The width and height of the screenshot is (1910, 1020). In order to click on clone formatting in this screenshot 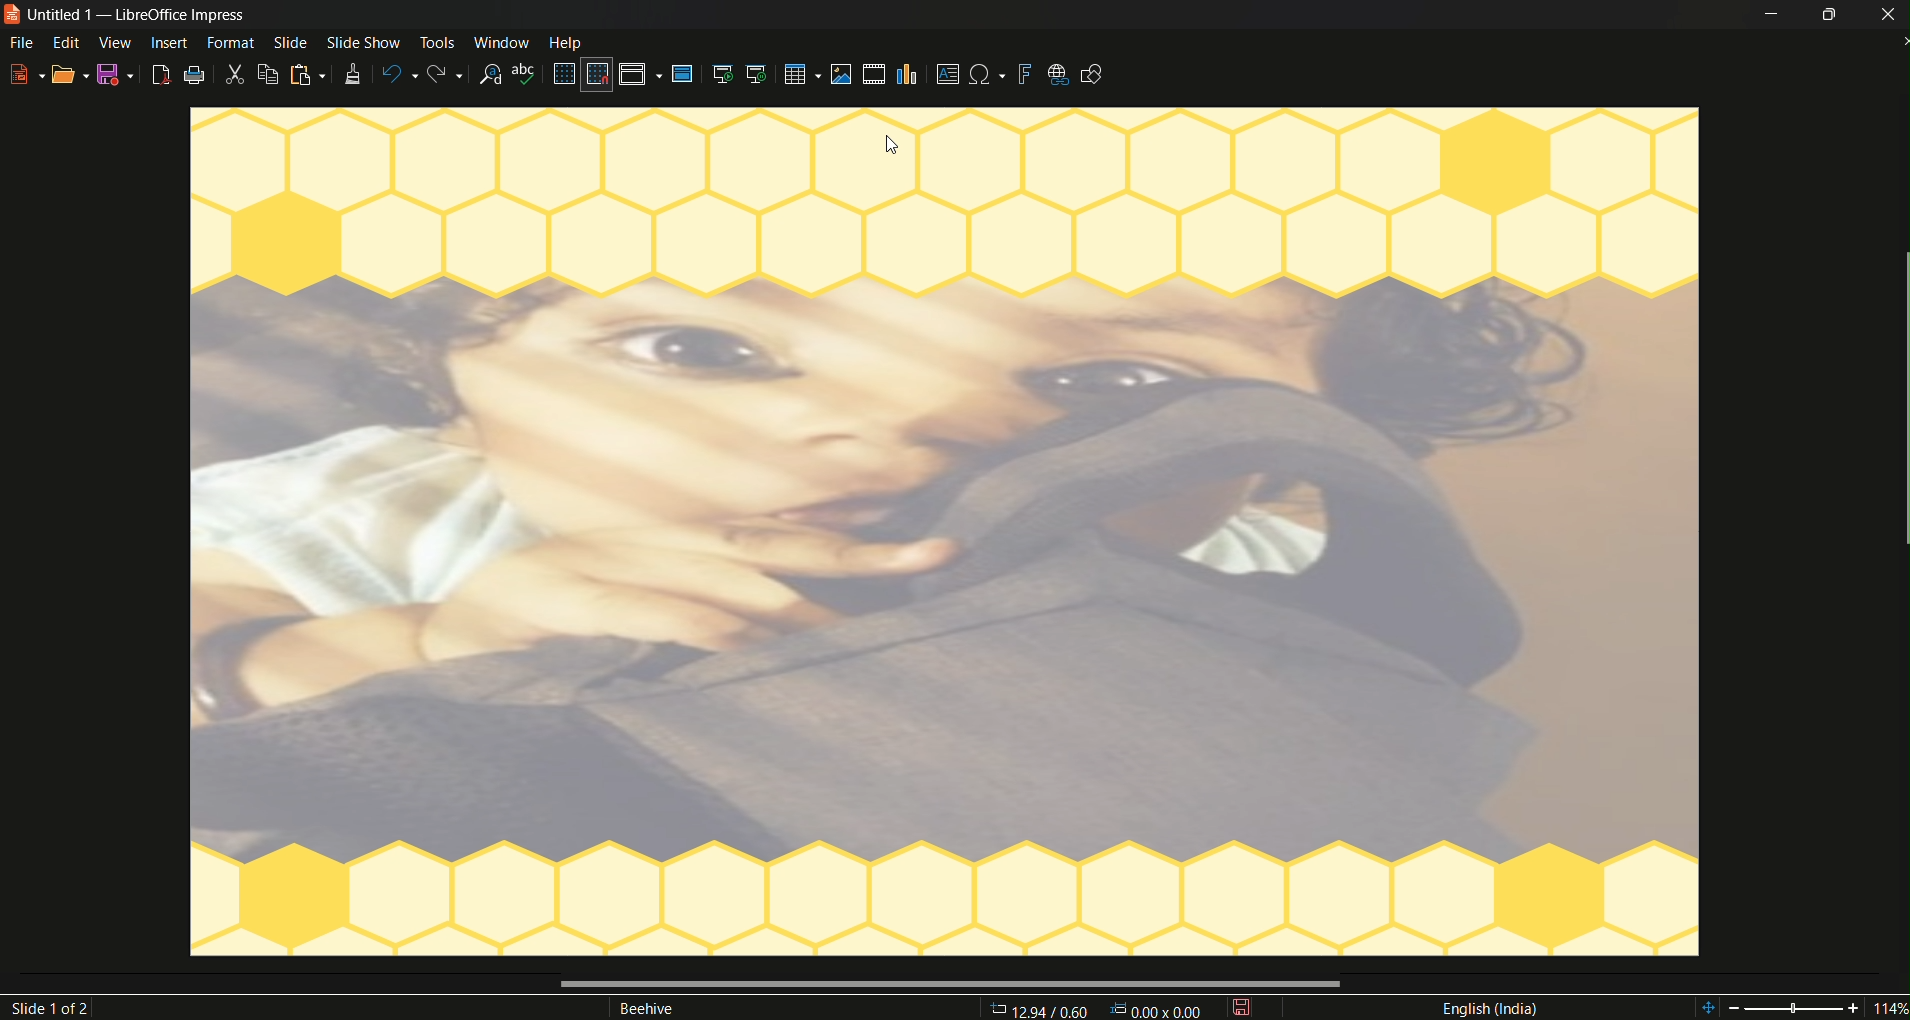, I will do `click(350, 75)`.